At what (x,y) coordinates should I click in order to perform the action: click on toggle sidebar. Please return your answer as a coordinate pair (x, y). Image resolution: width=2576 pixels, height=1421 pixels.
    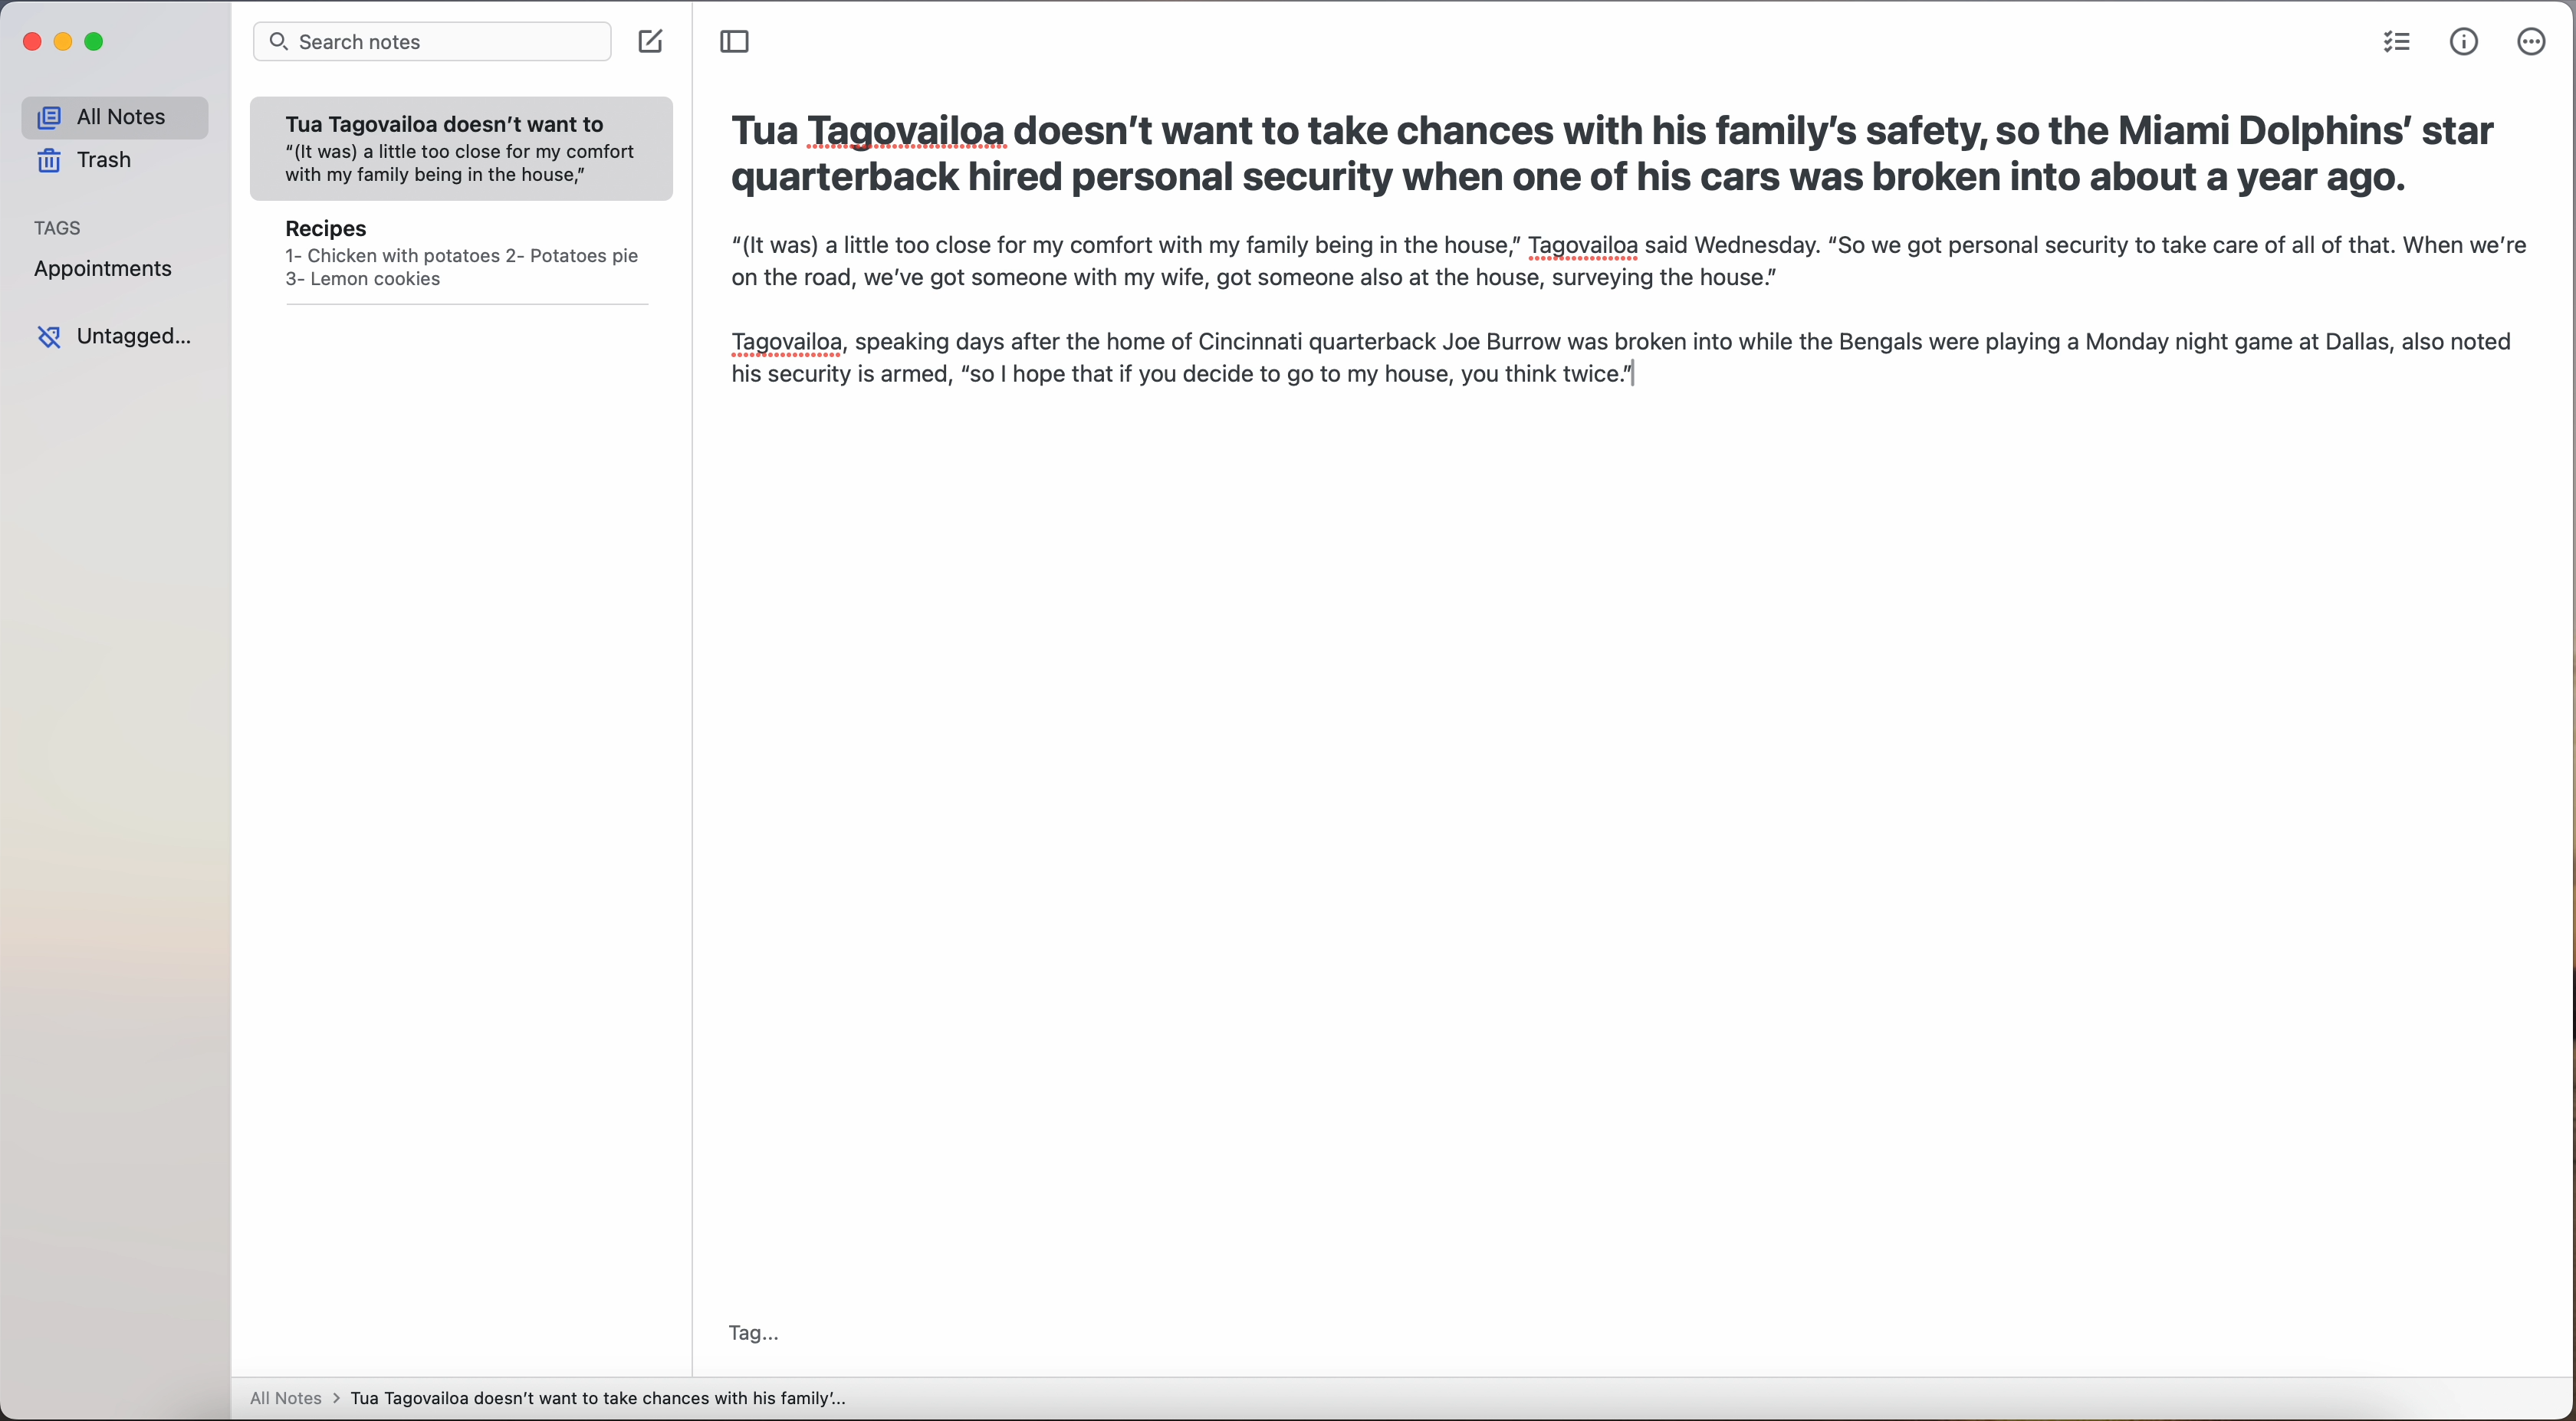
    Looking at the image, I should click on (736, 42).